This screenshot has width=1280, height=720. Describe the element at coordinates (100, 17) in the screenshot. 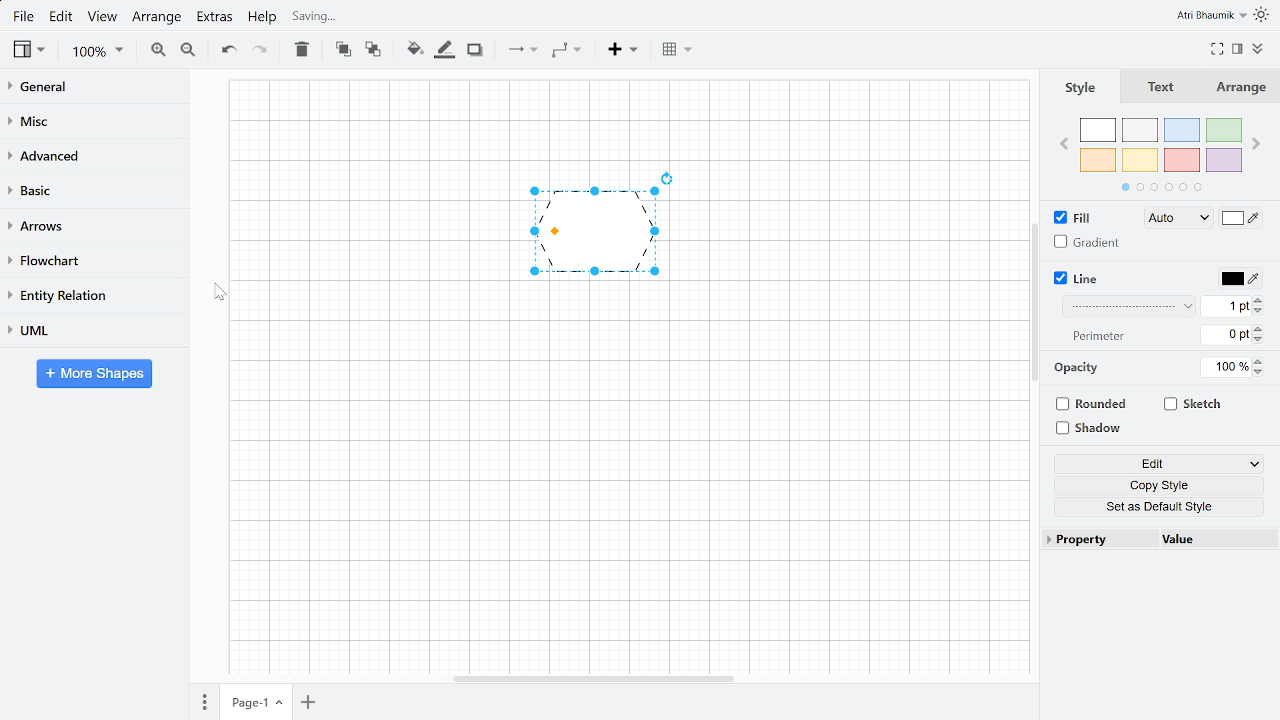

I see `View` at that location.